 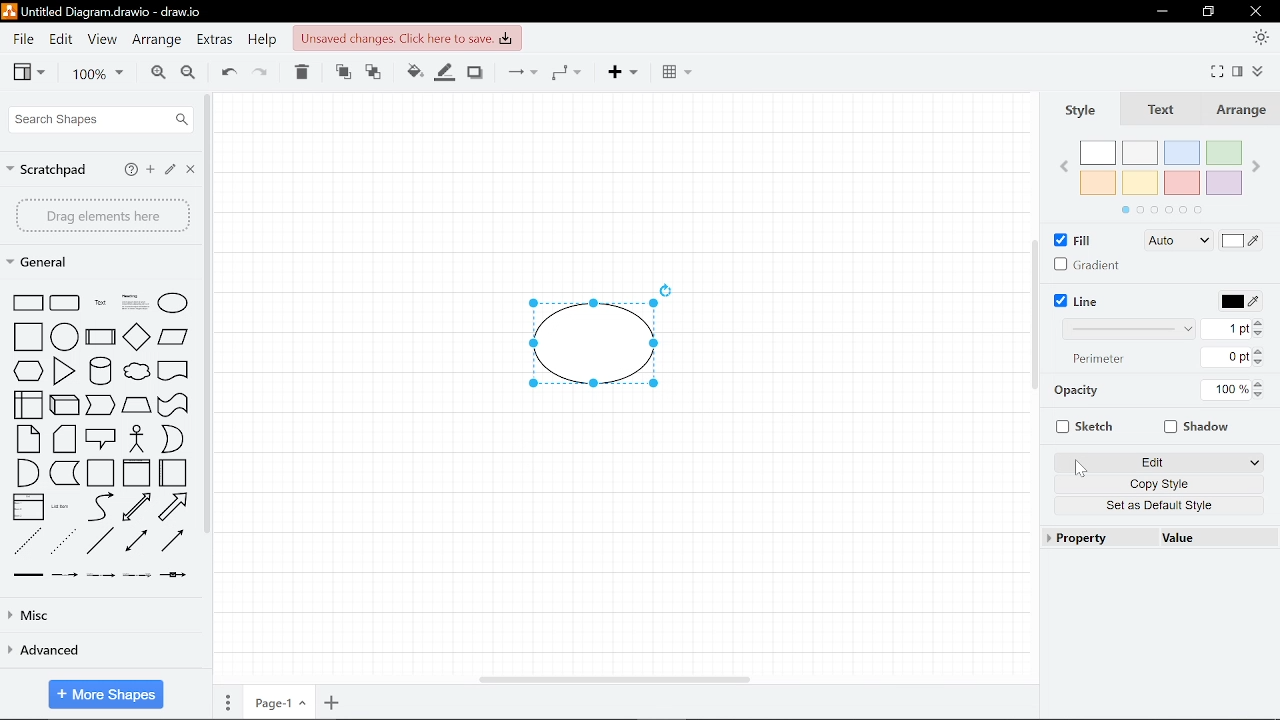 What do you see at coordinates (1242, 242) in the screenshot?
I see `Fill color` at bounding box center [1242, 242].